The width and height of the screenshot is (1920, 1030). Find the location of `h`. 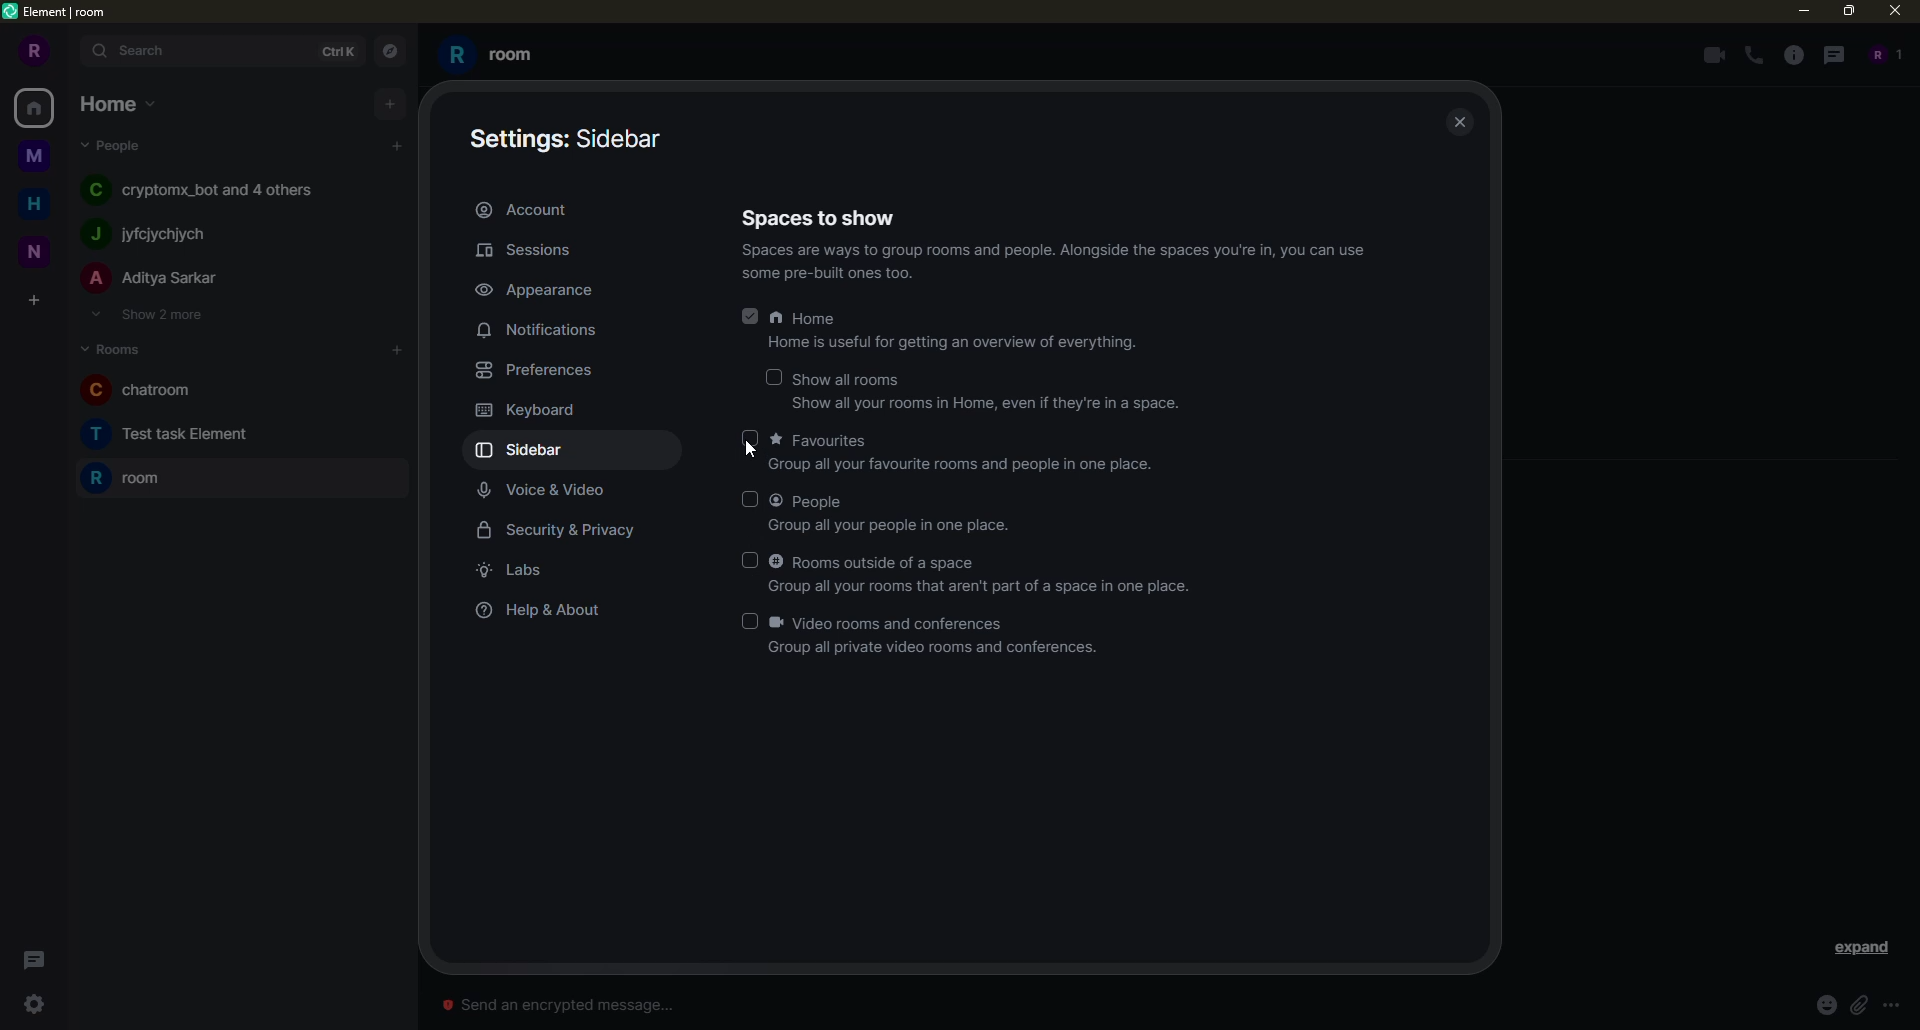

h is located at coordinates (34, 201).